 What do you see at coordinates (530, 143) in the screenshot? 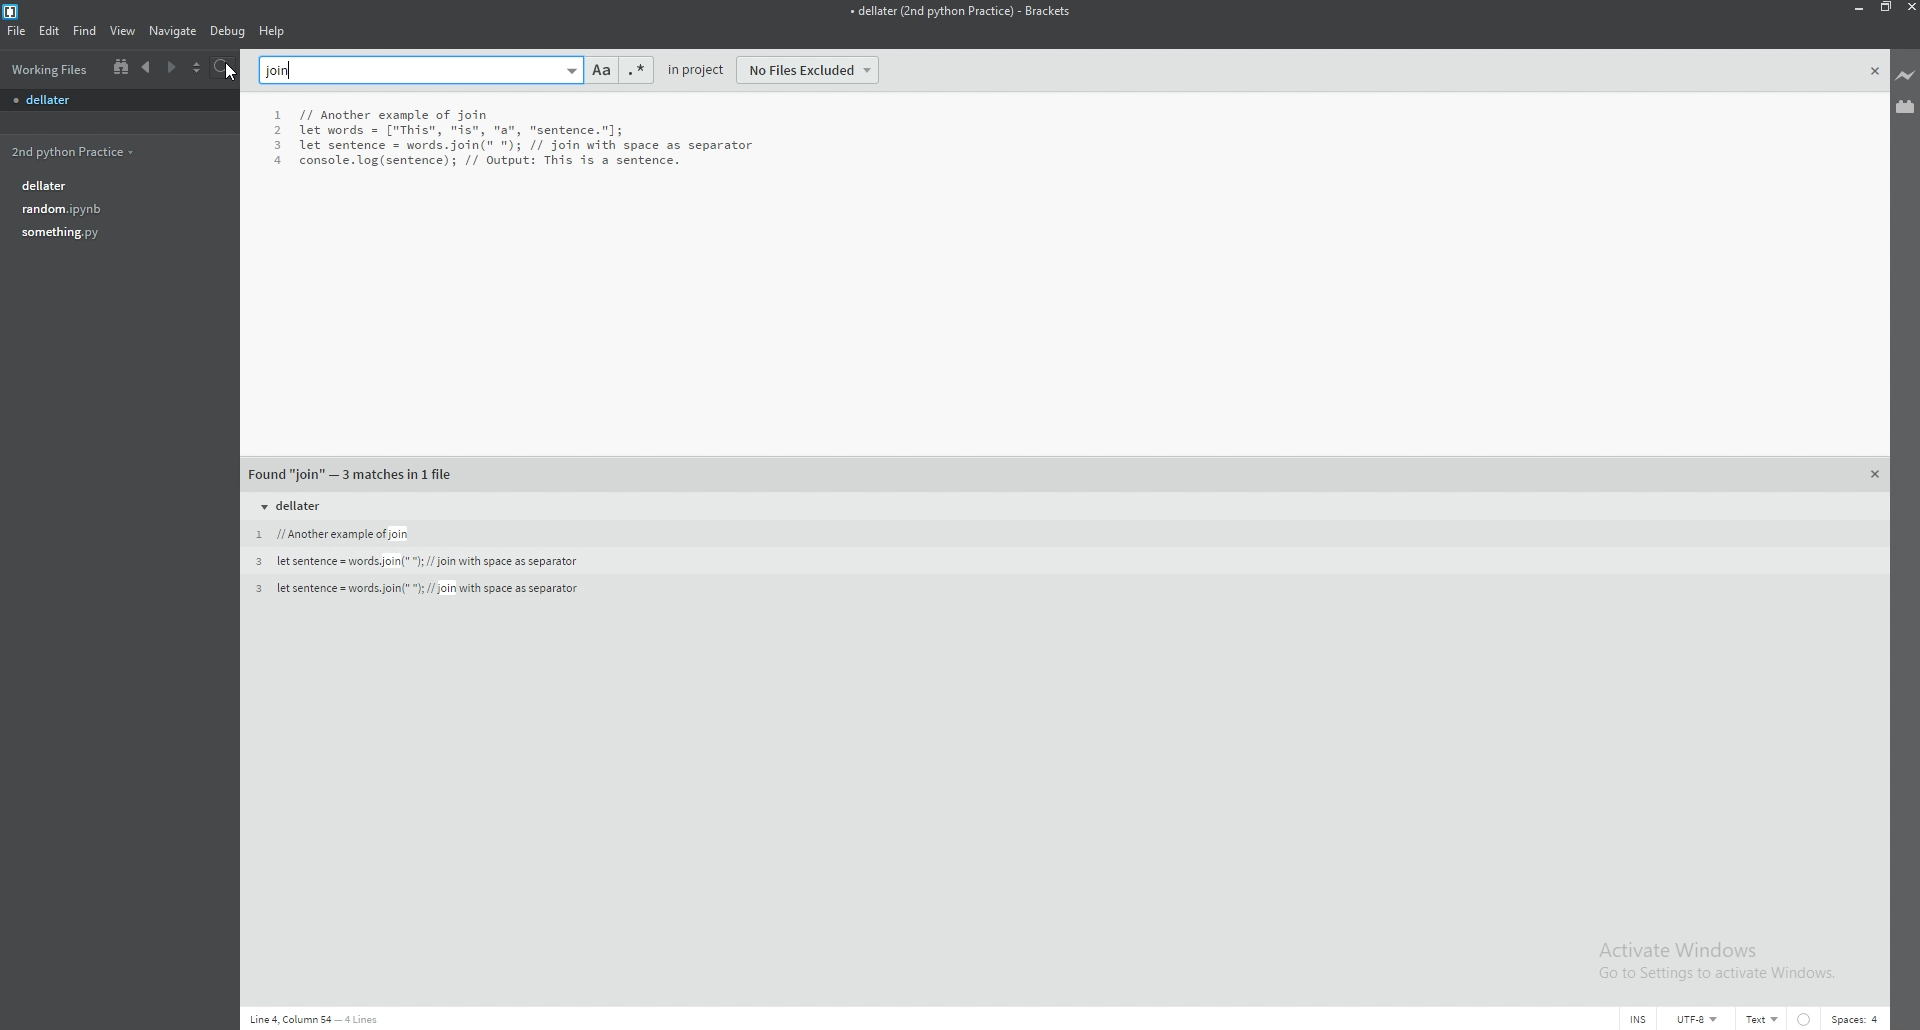
I see `1 // Another example of join

2 let words = ["This", "is", "a", "sentence."];

3 let sentence = words.join(" "); // join with space as separator
4 console. log(sentence); // Output: This is a sentence.` at bounding box center [530, 143].